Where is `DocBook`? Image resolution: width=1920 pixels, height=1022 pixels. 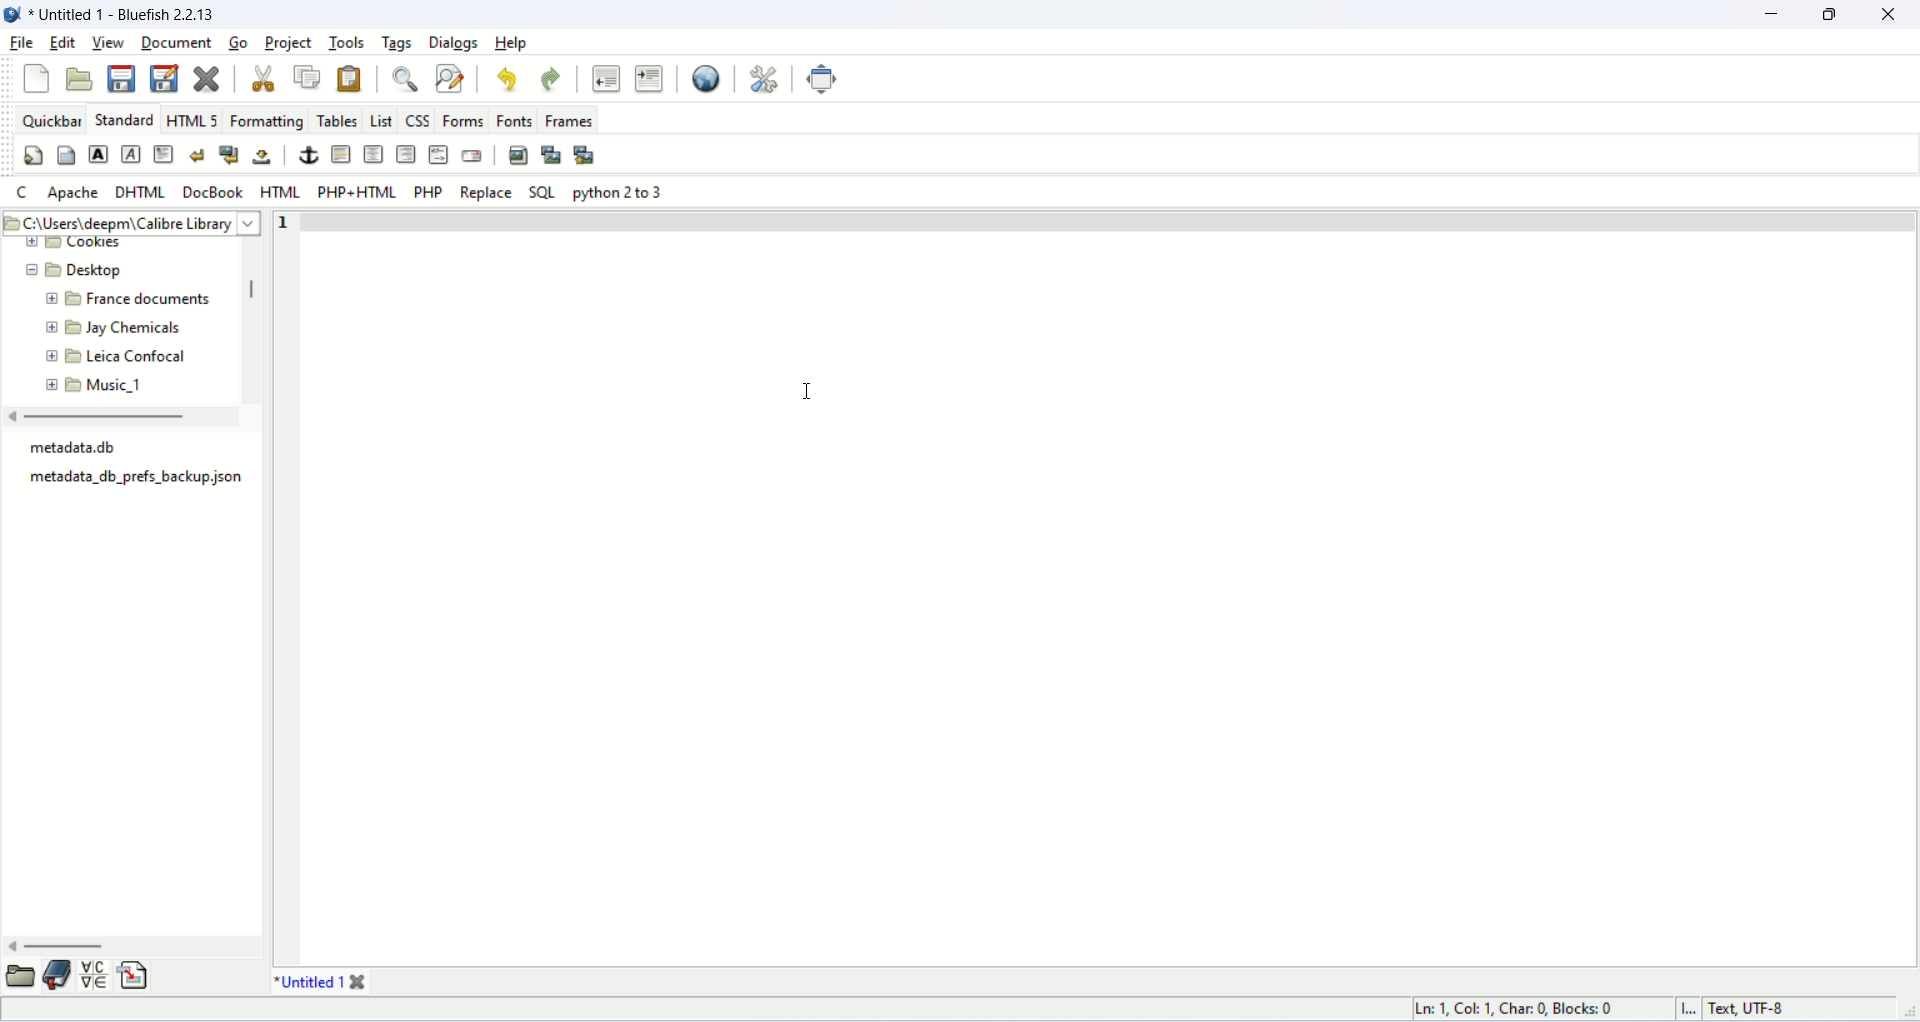
DocBook is located at coordinates (215, 192).